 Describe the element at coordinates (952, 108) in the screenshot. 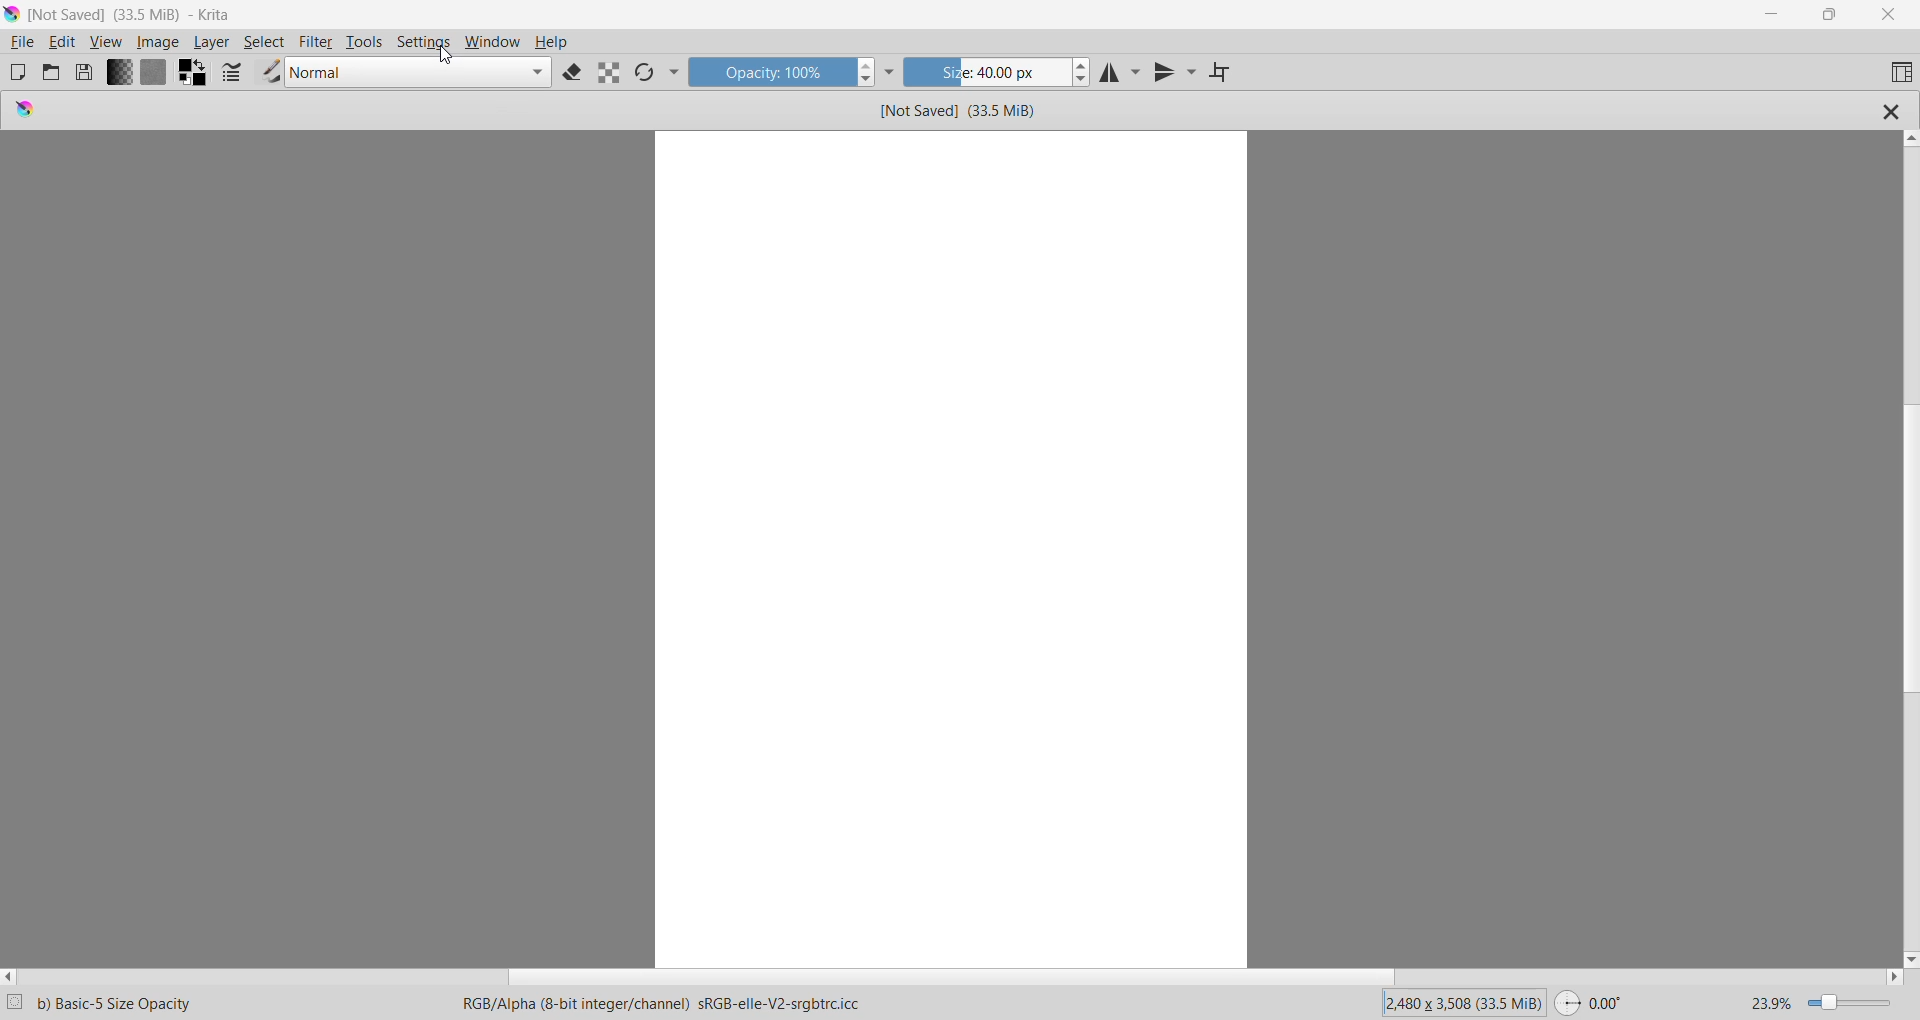

I see `File Name and Size` at that location.